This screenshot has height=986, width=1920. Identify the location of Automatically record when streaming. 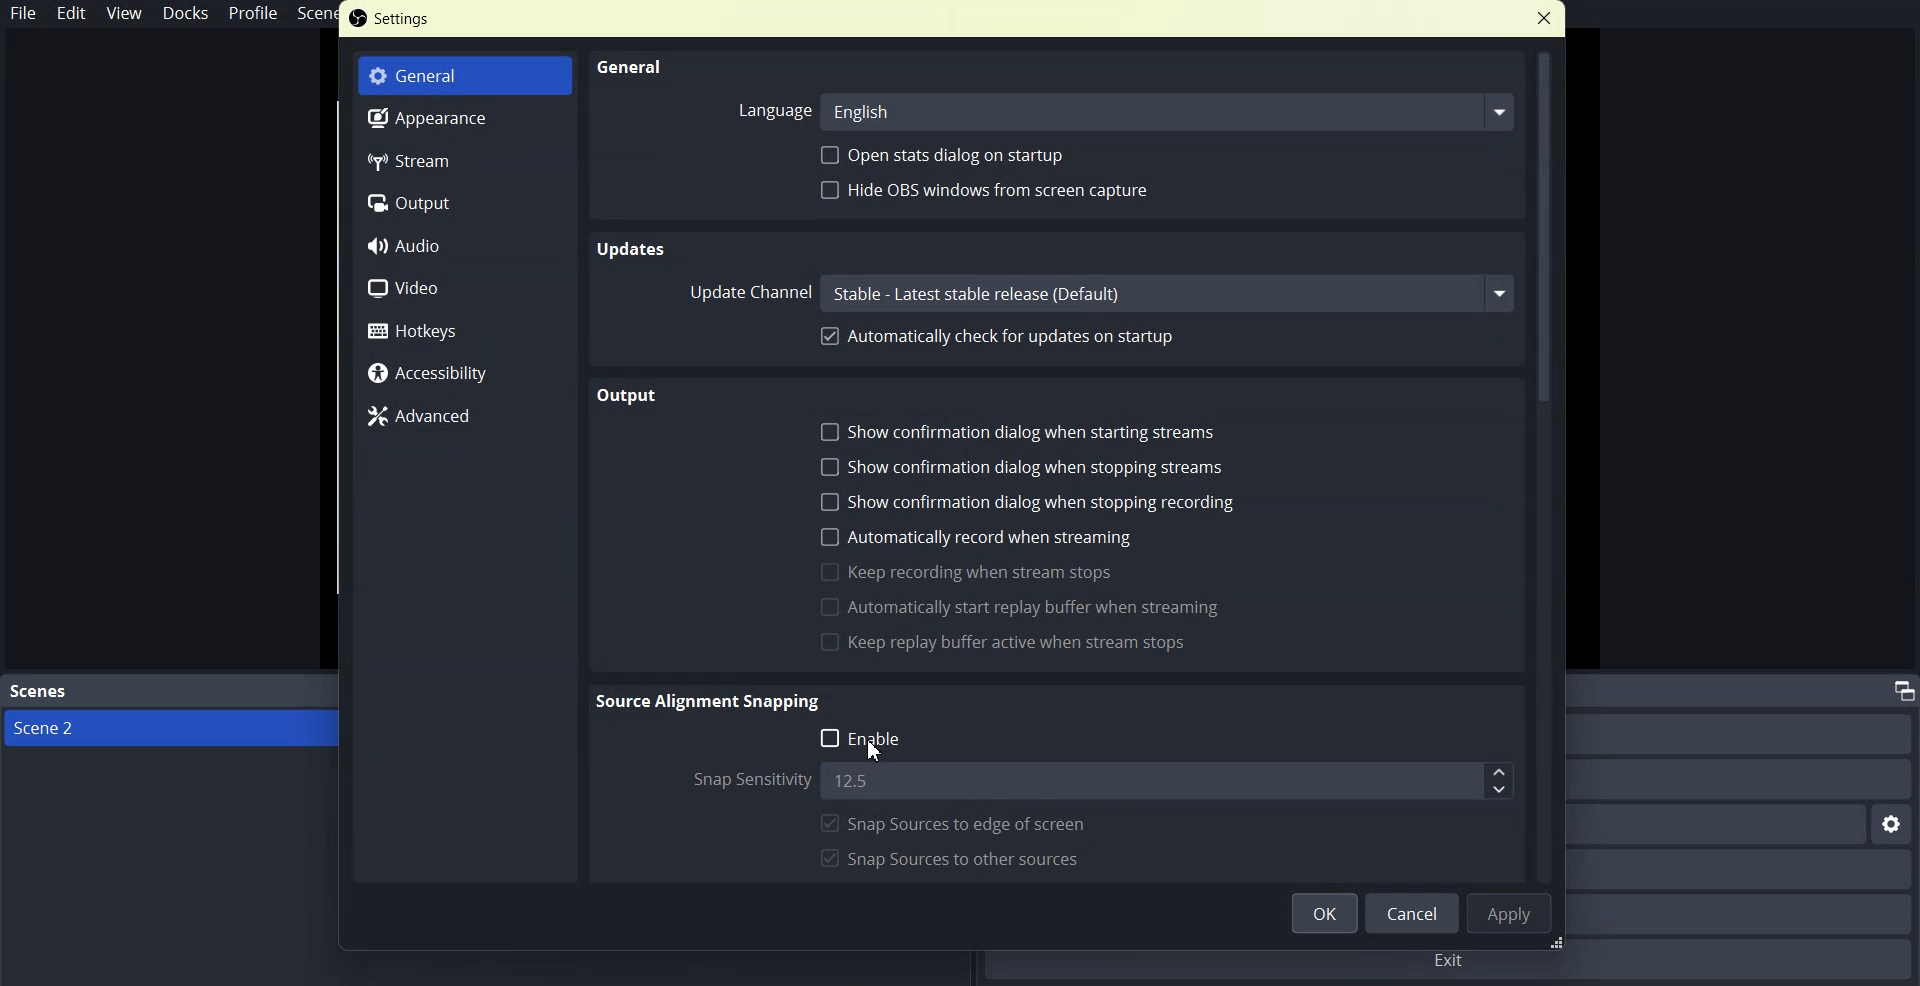
(977, 535).